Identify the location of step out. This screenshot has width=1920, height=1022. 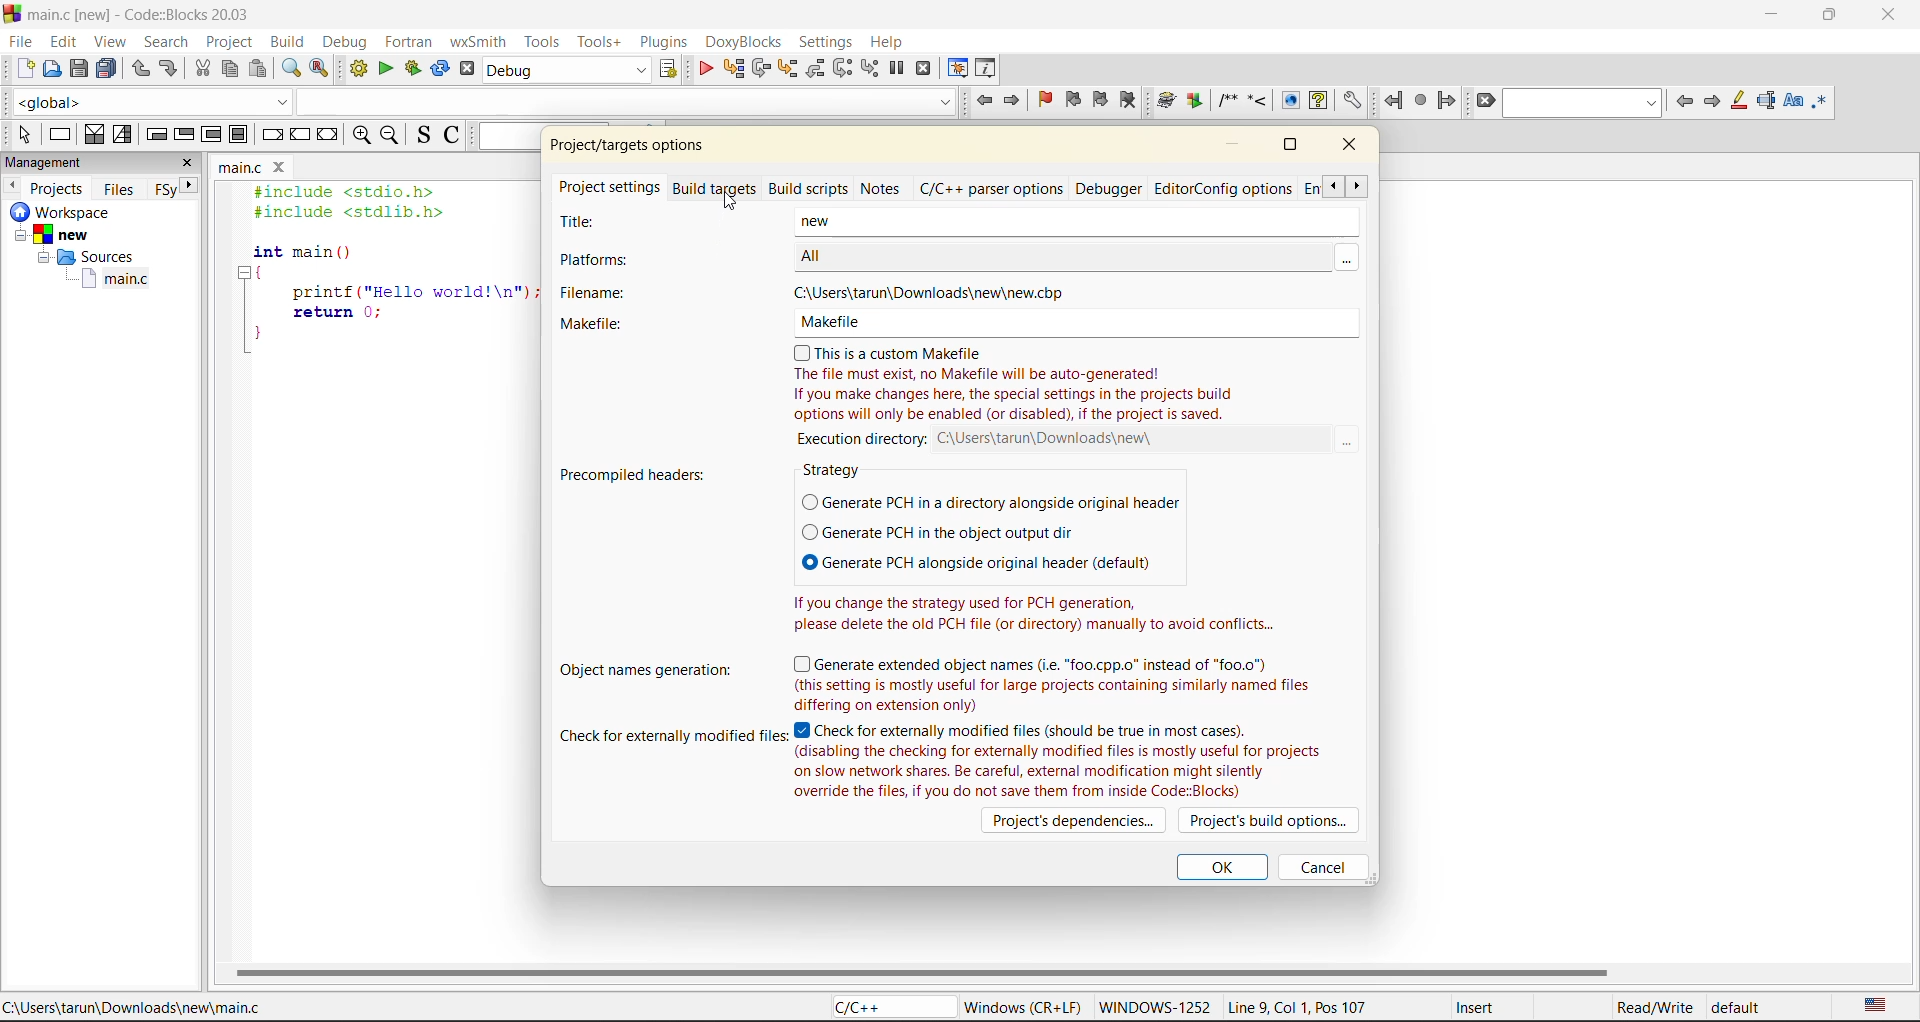
(816, 69).